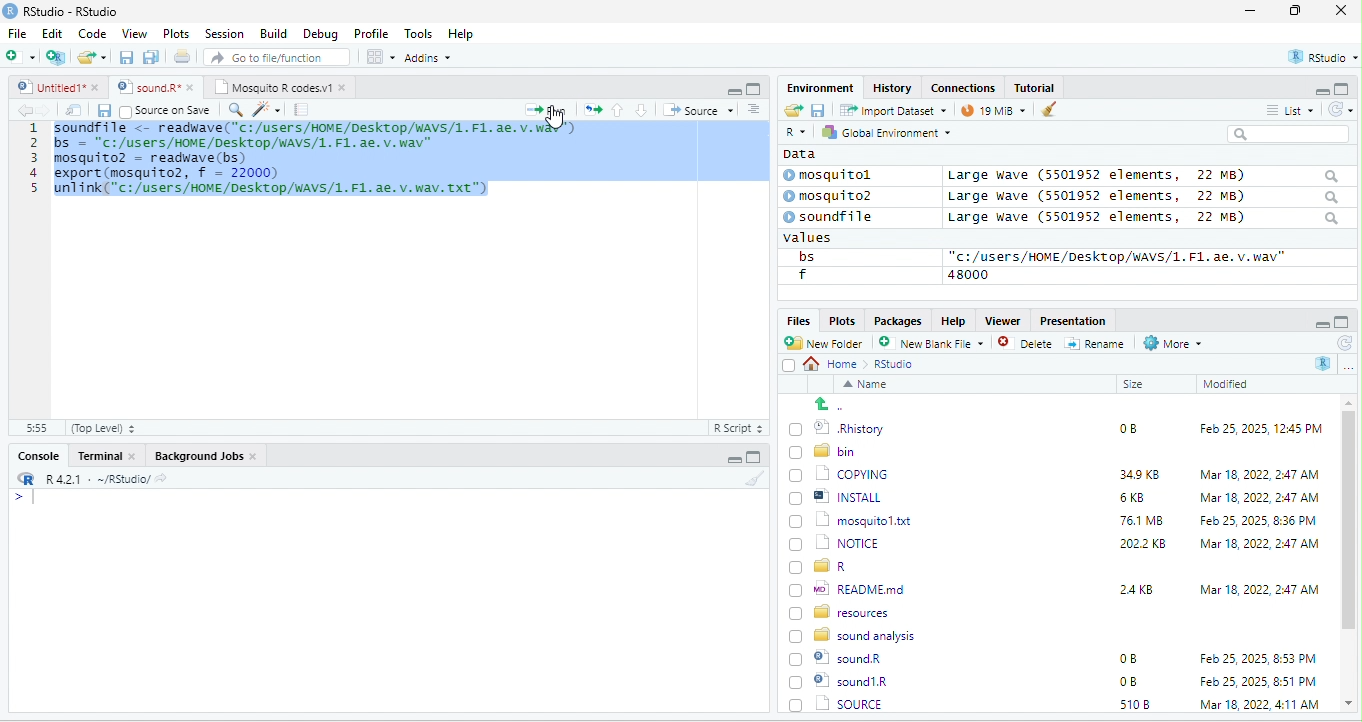  Describe the element at coordinates (1121, 426) in the screenshot. I see `0B` at that location.